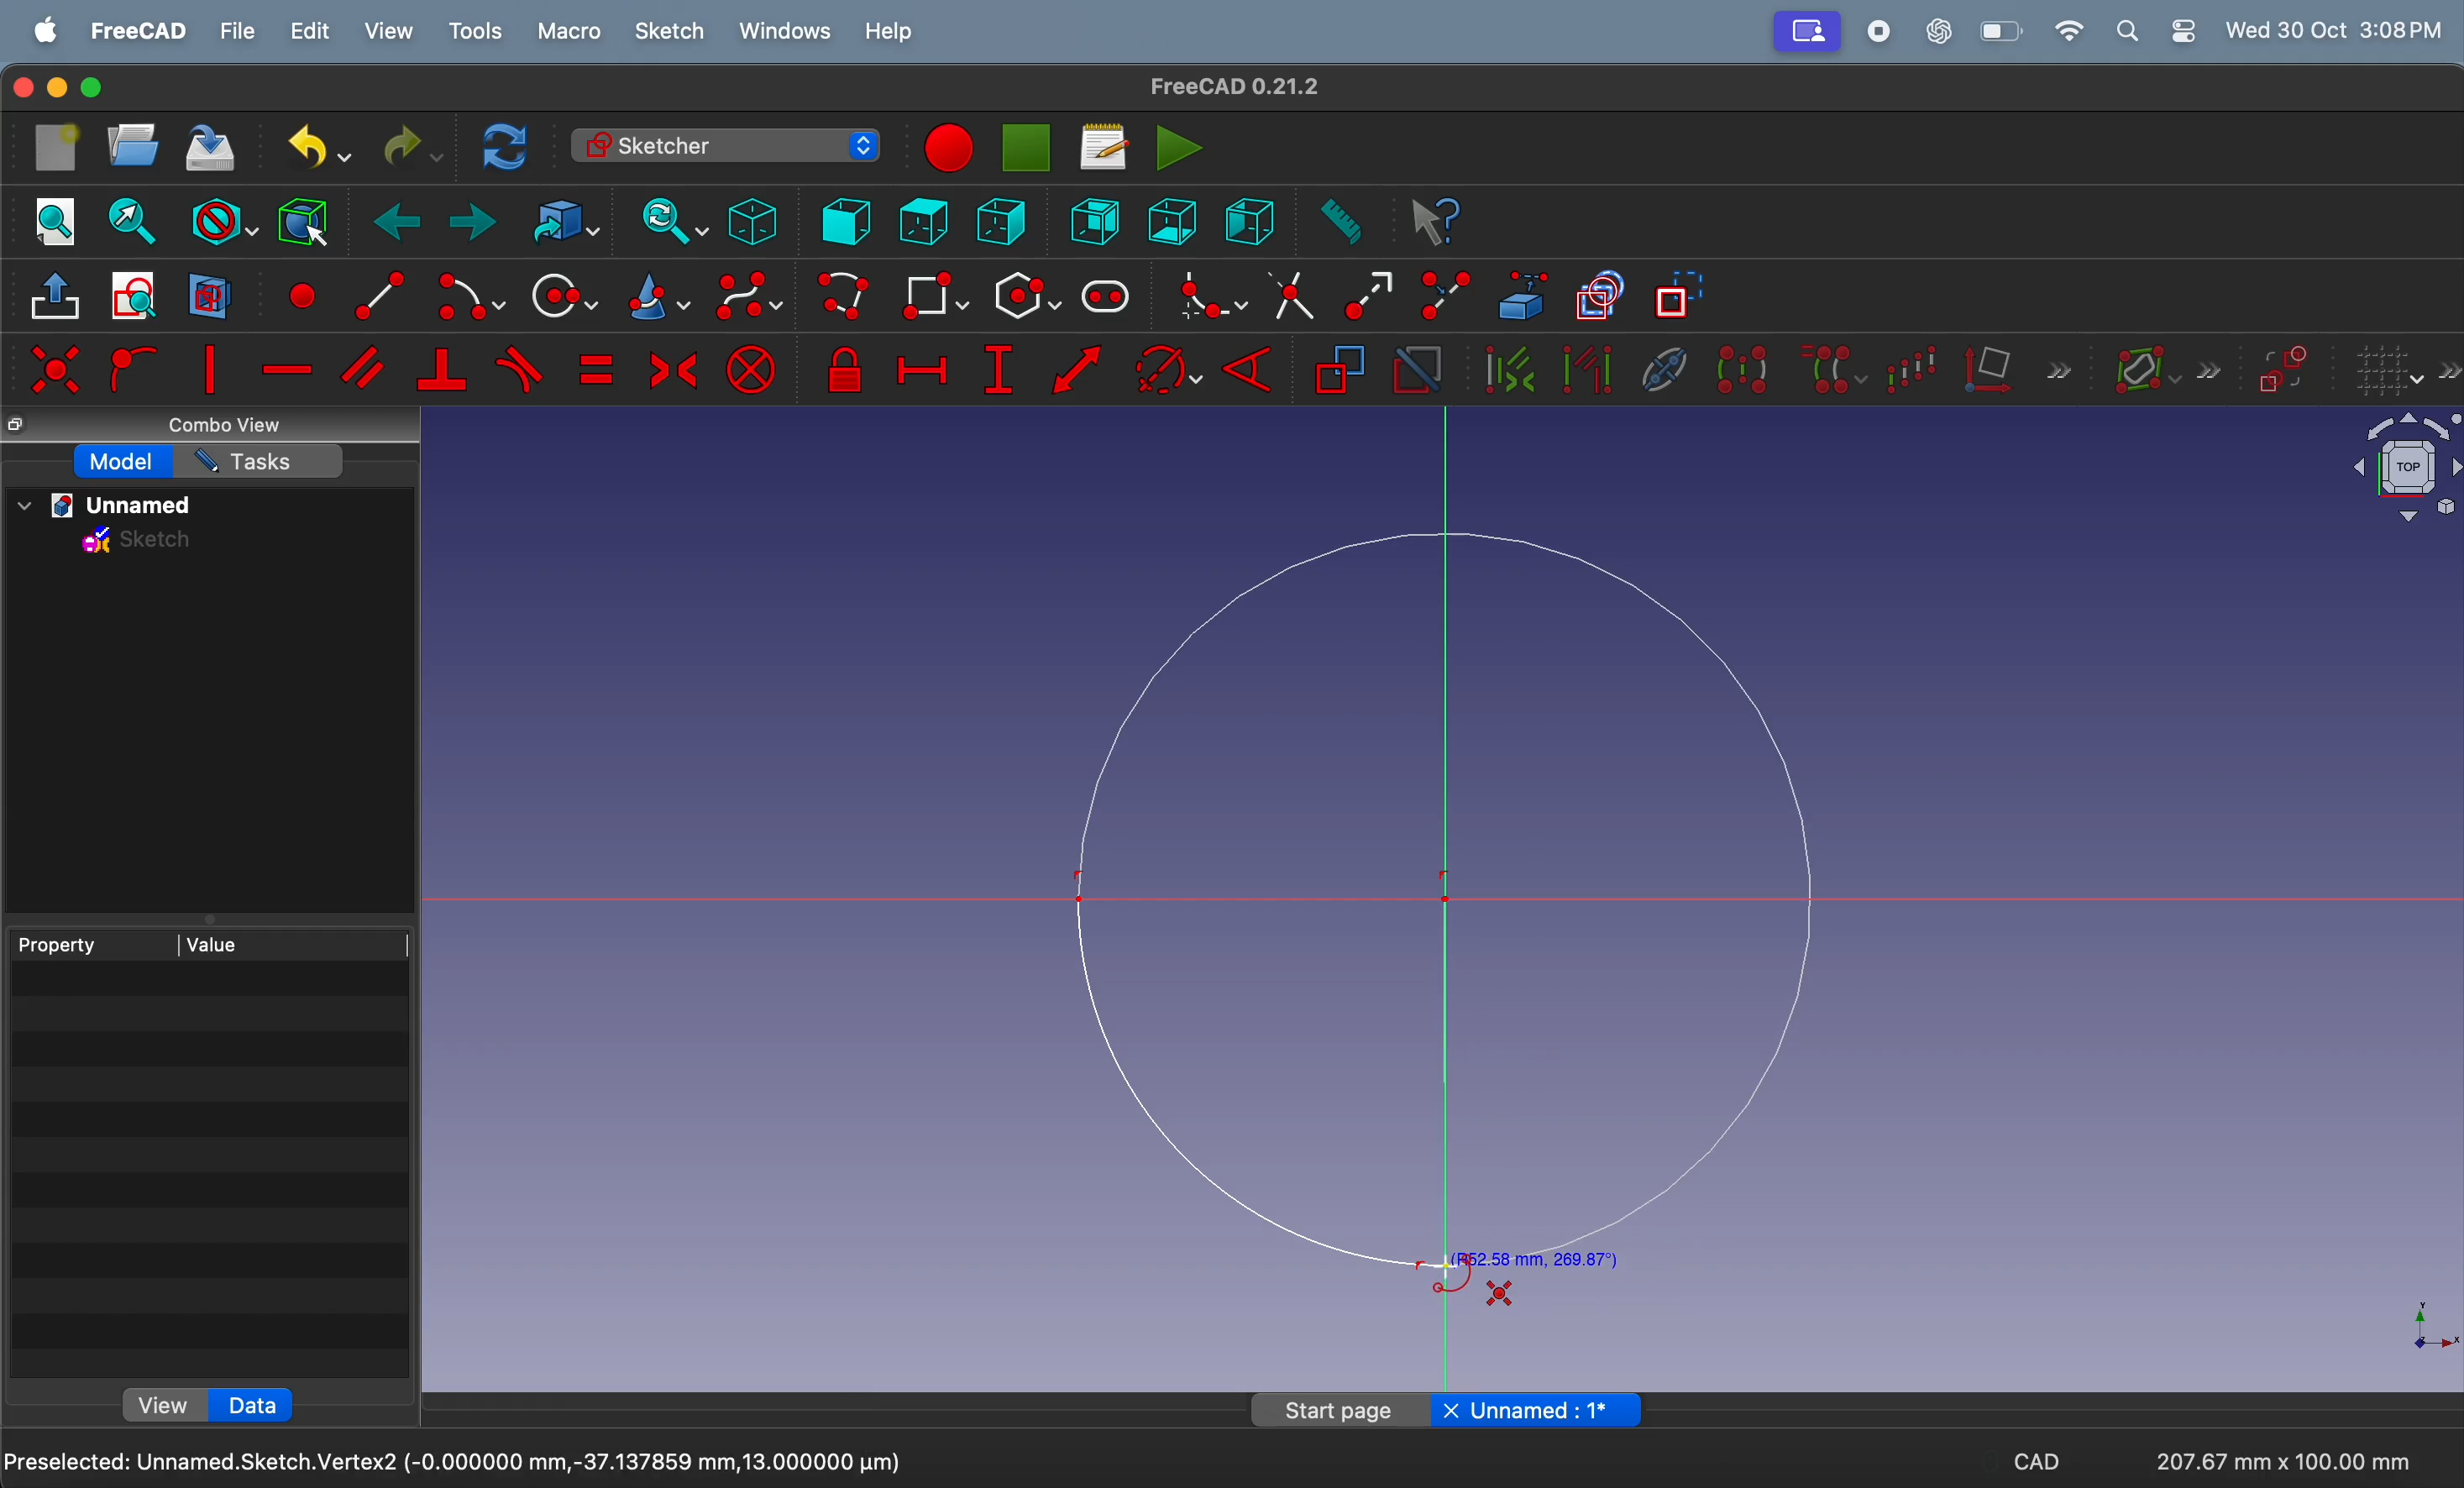 The width and height of the screenshot is (2464, 1488). Describe the element at coordinates (56, 219) in the screenshot. I see `fit all` at that location.